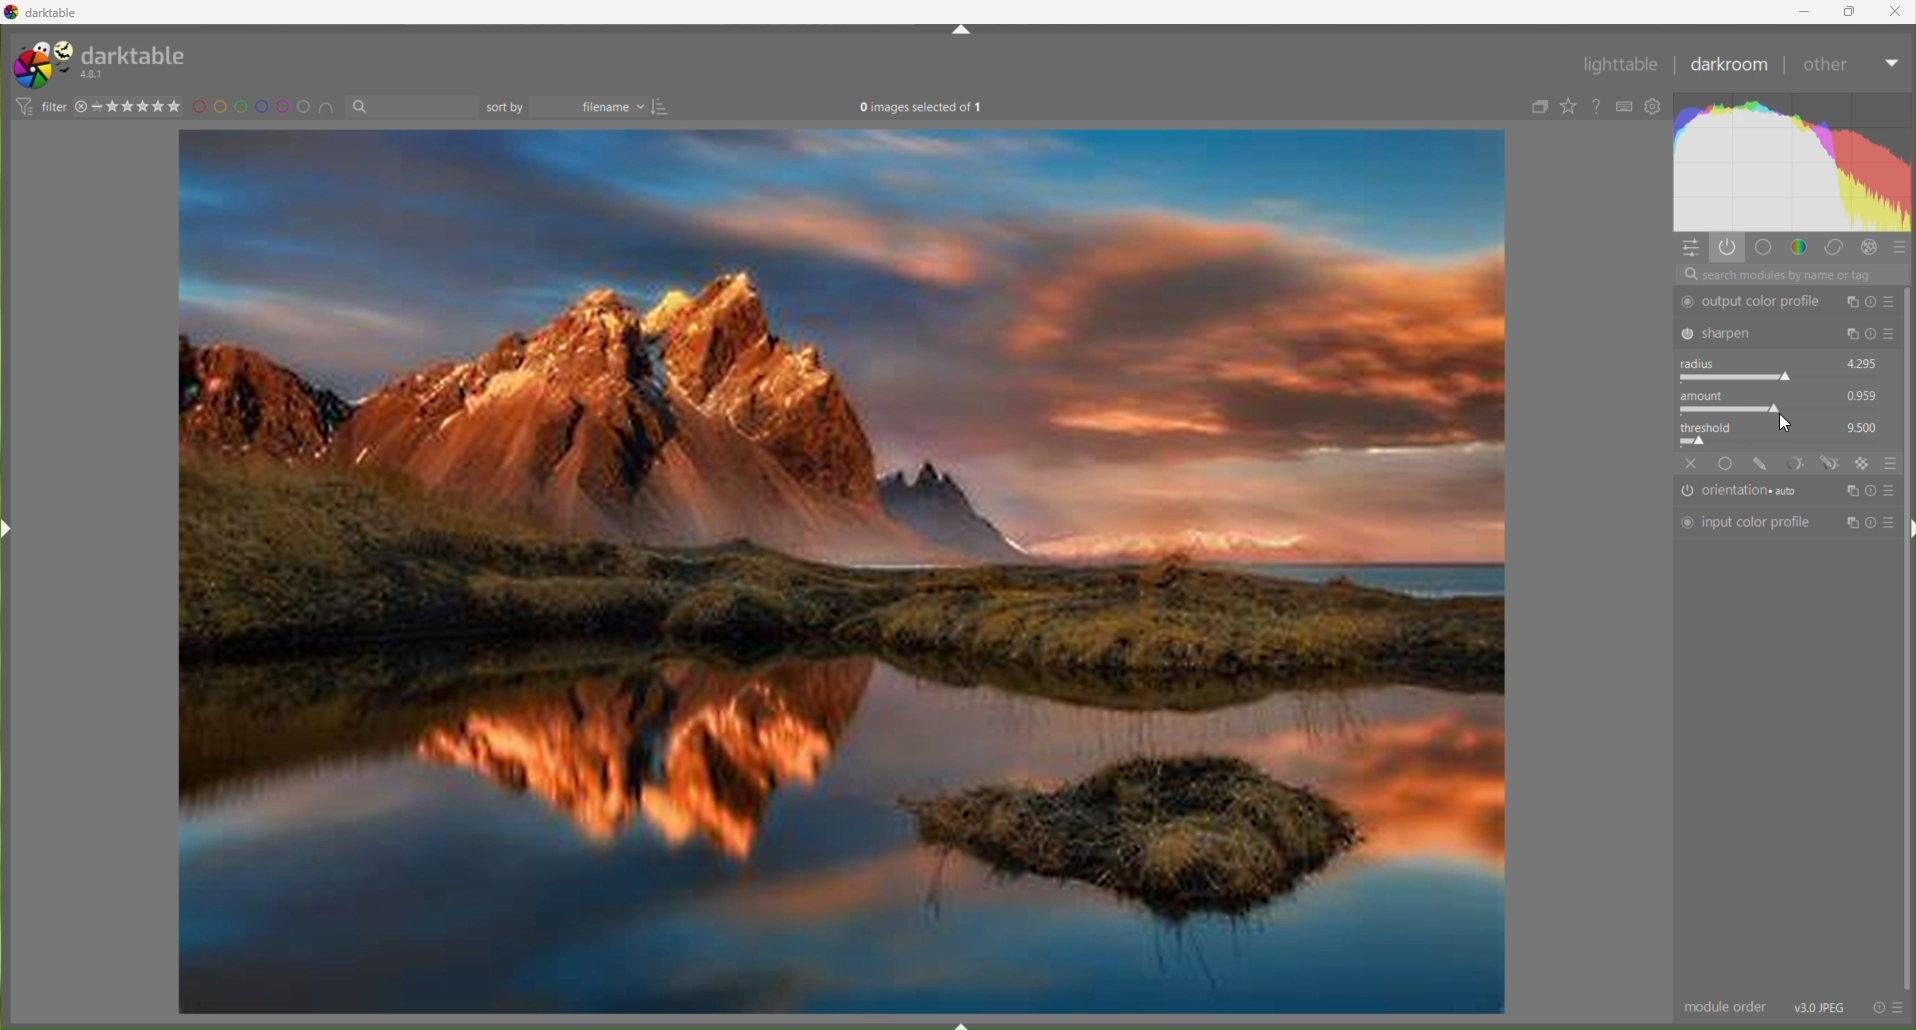 The height and width of the screenshot is (1030, 1916). I want to click on logo, so click(41, 65).